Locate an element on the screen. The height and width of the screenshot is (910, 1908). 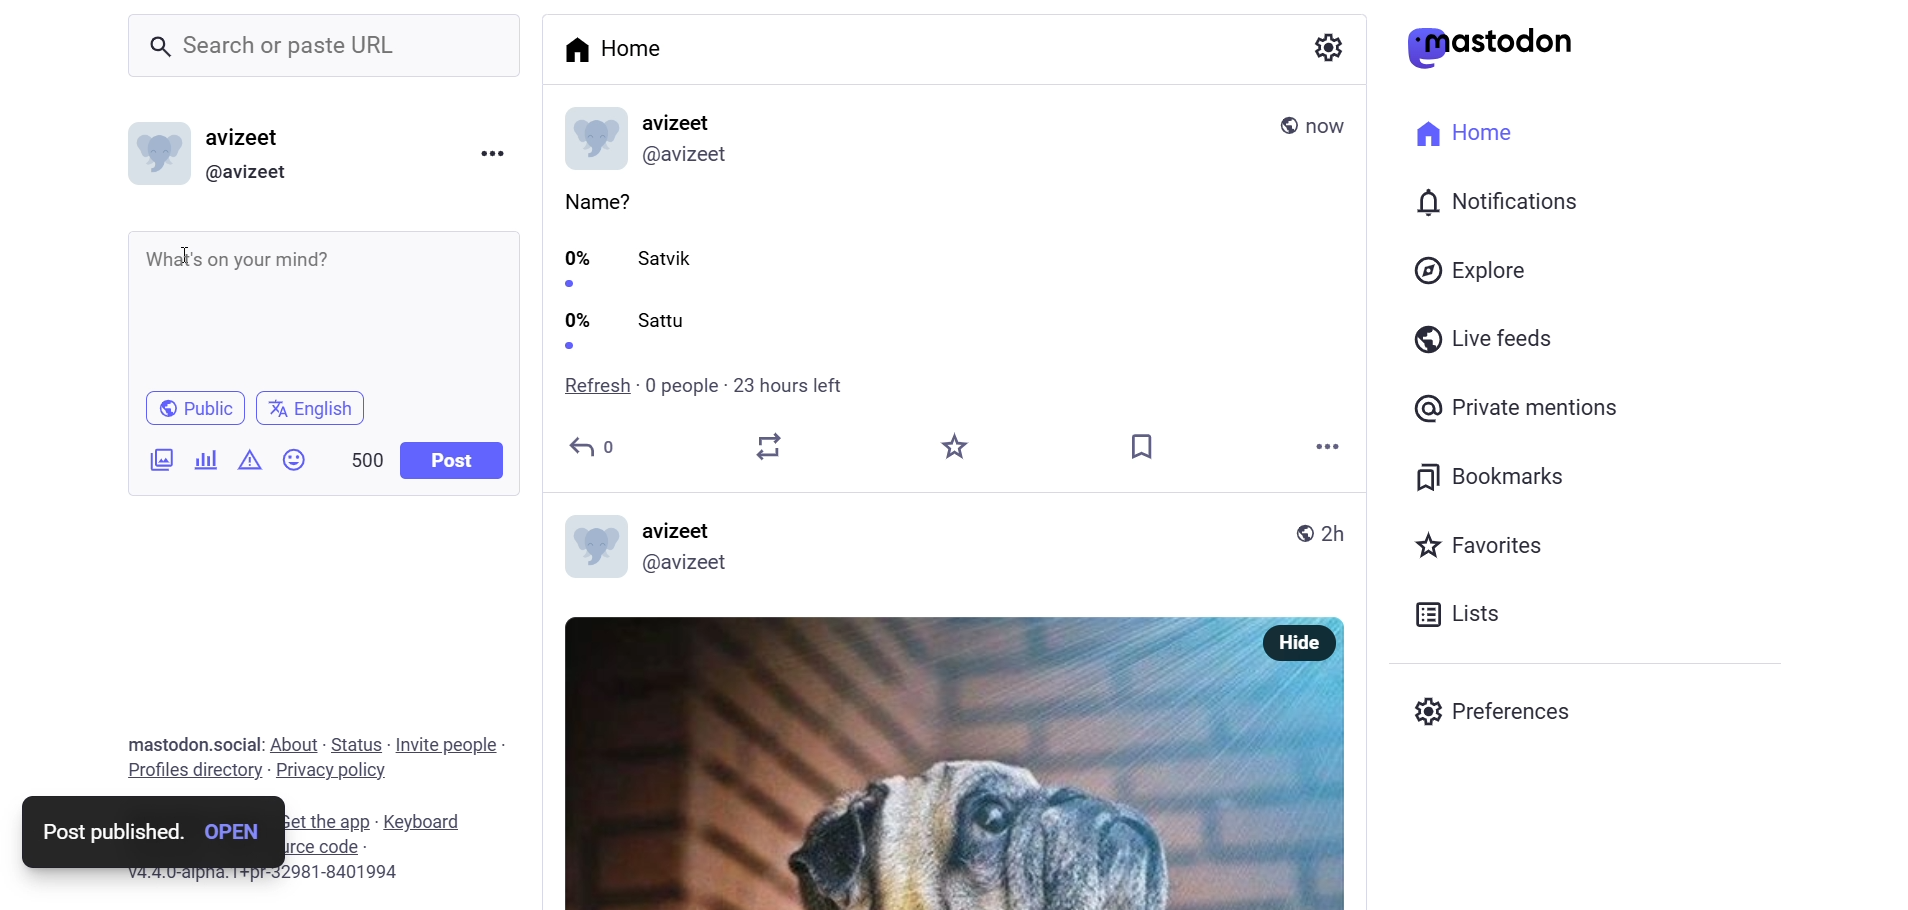
mastodon is located at coordinates (1491, 47).